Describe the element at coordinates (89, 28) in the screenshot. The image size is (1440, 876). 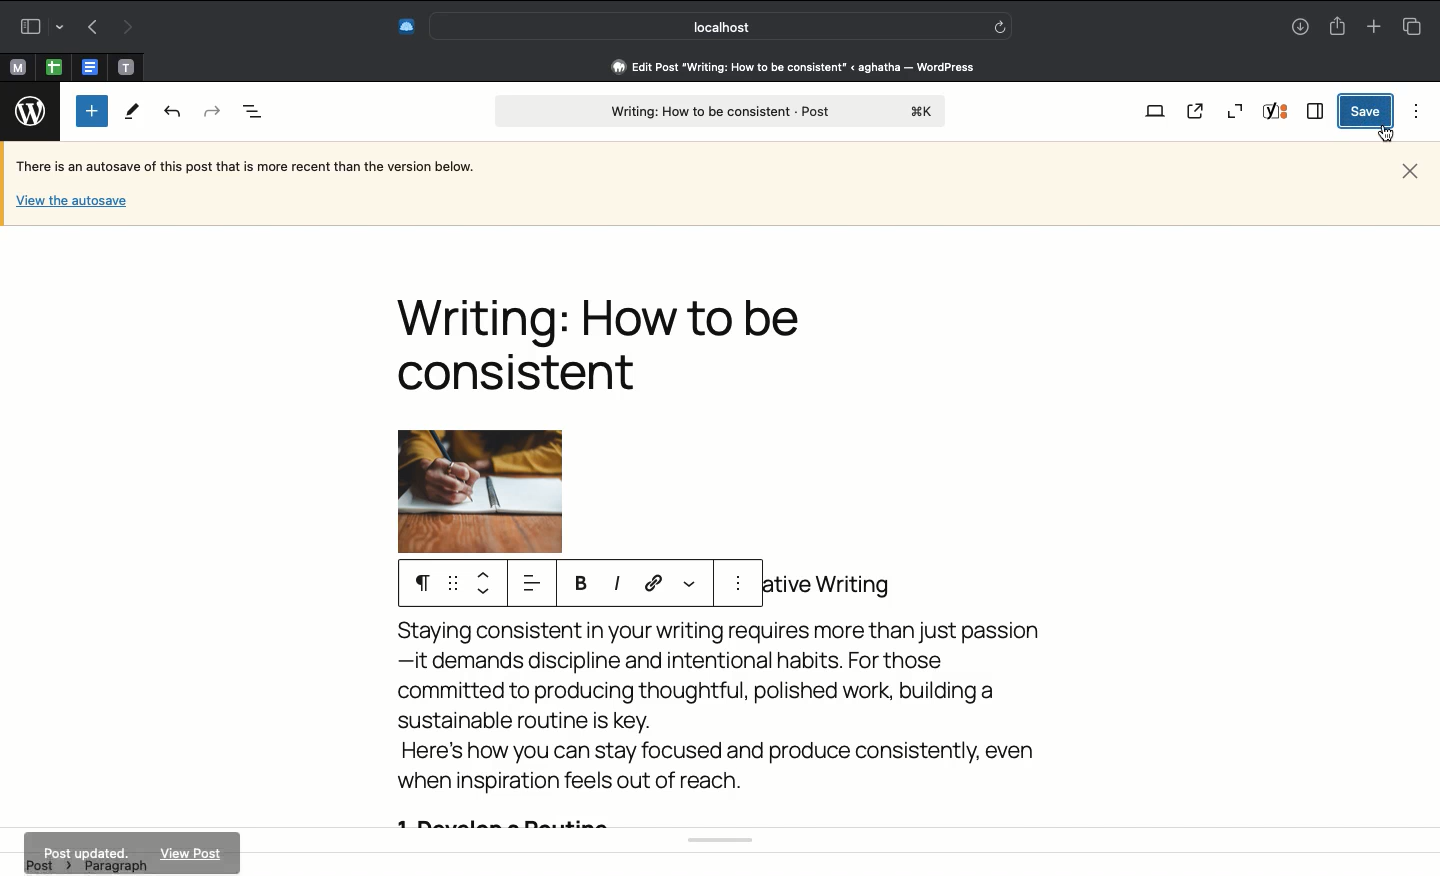
I see `Previous page` at that location.